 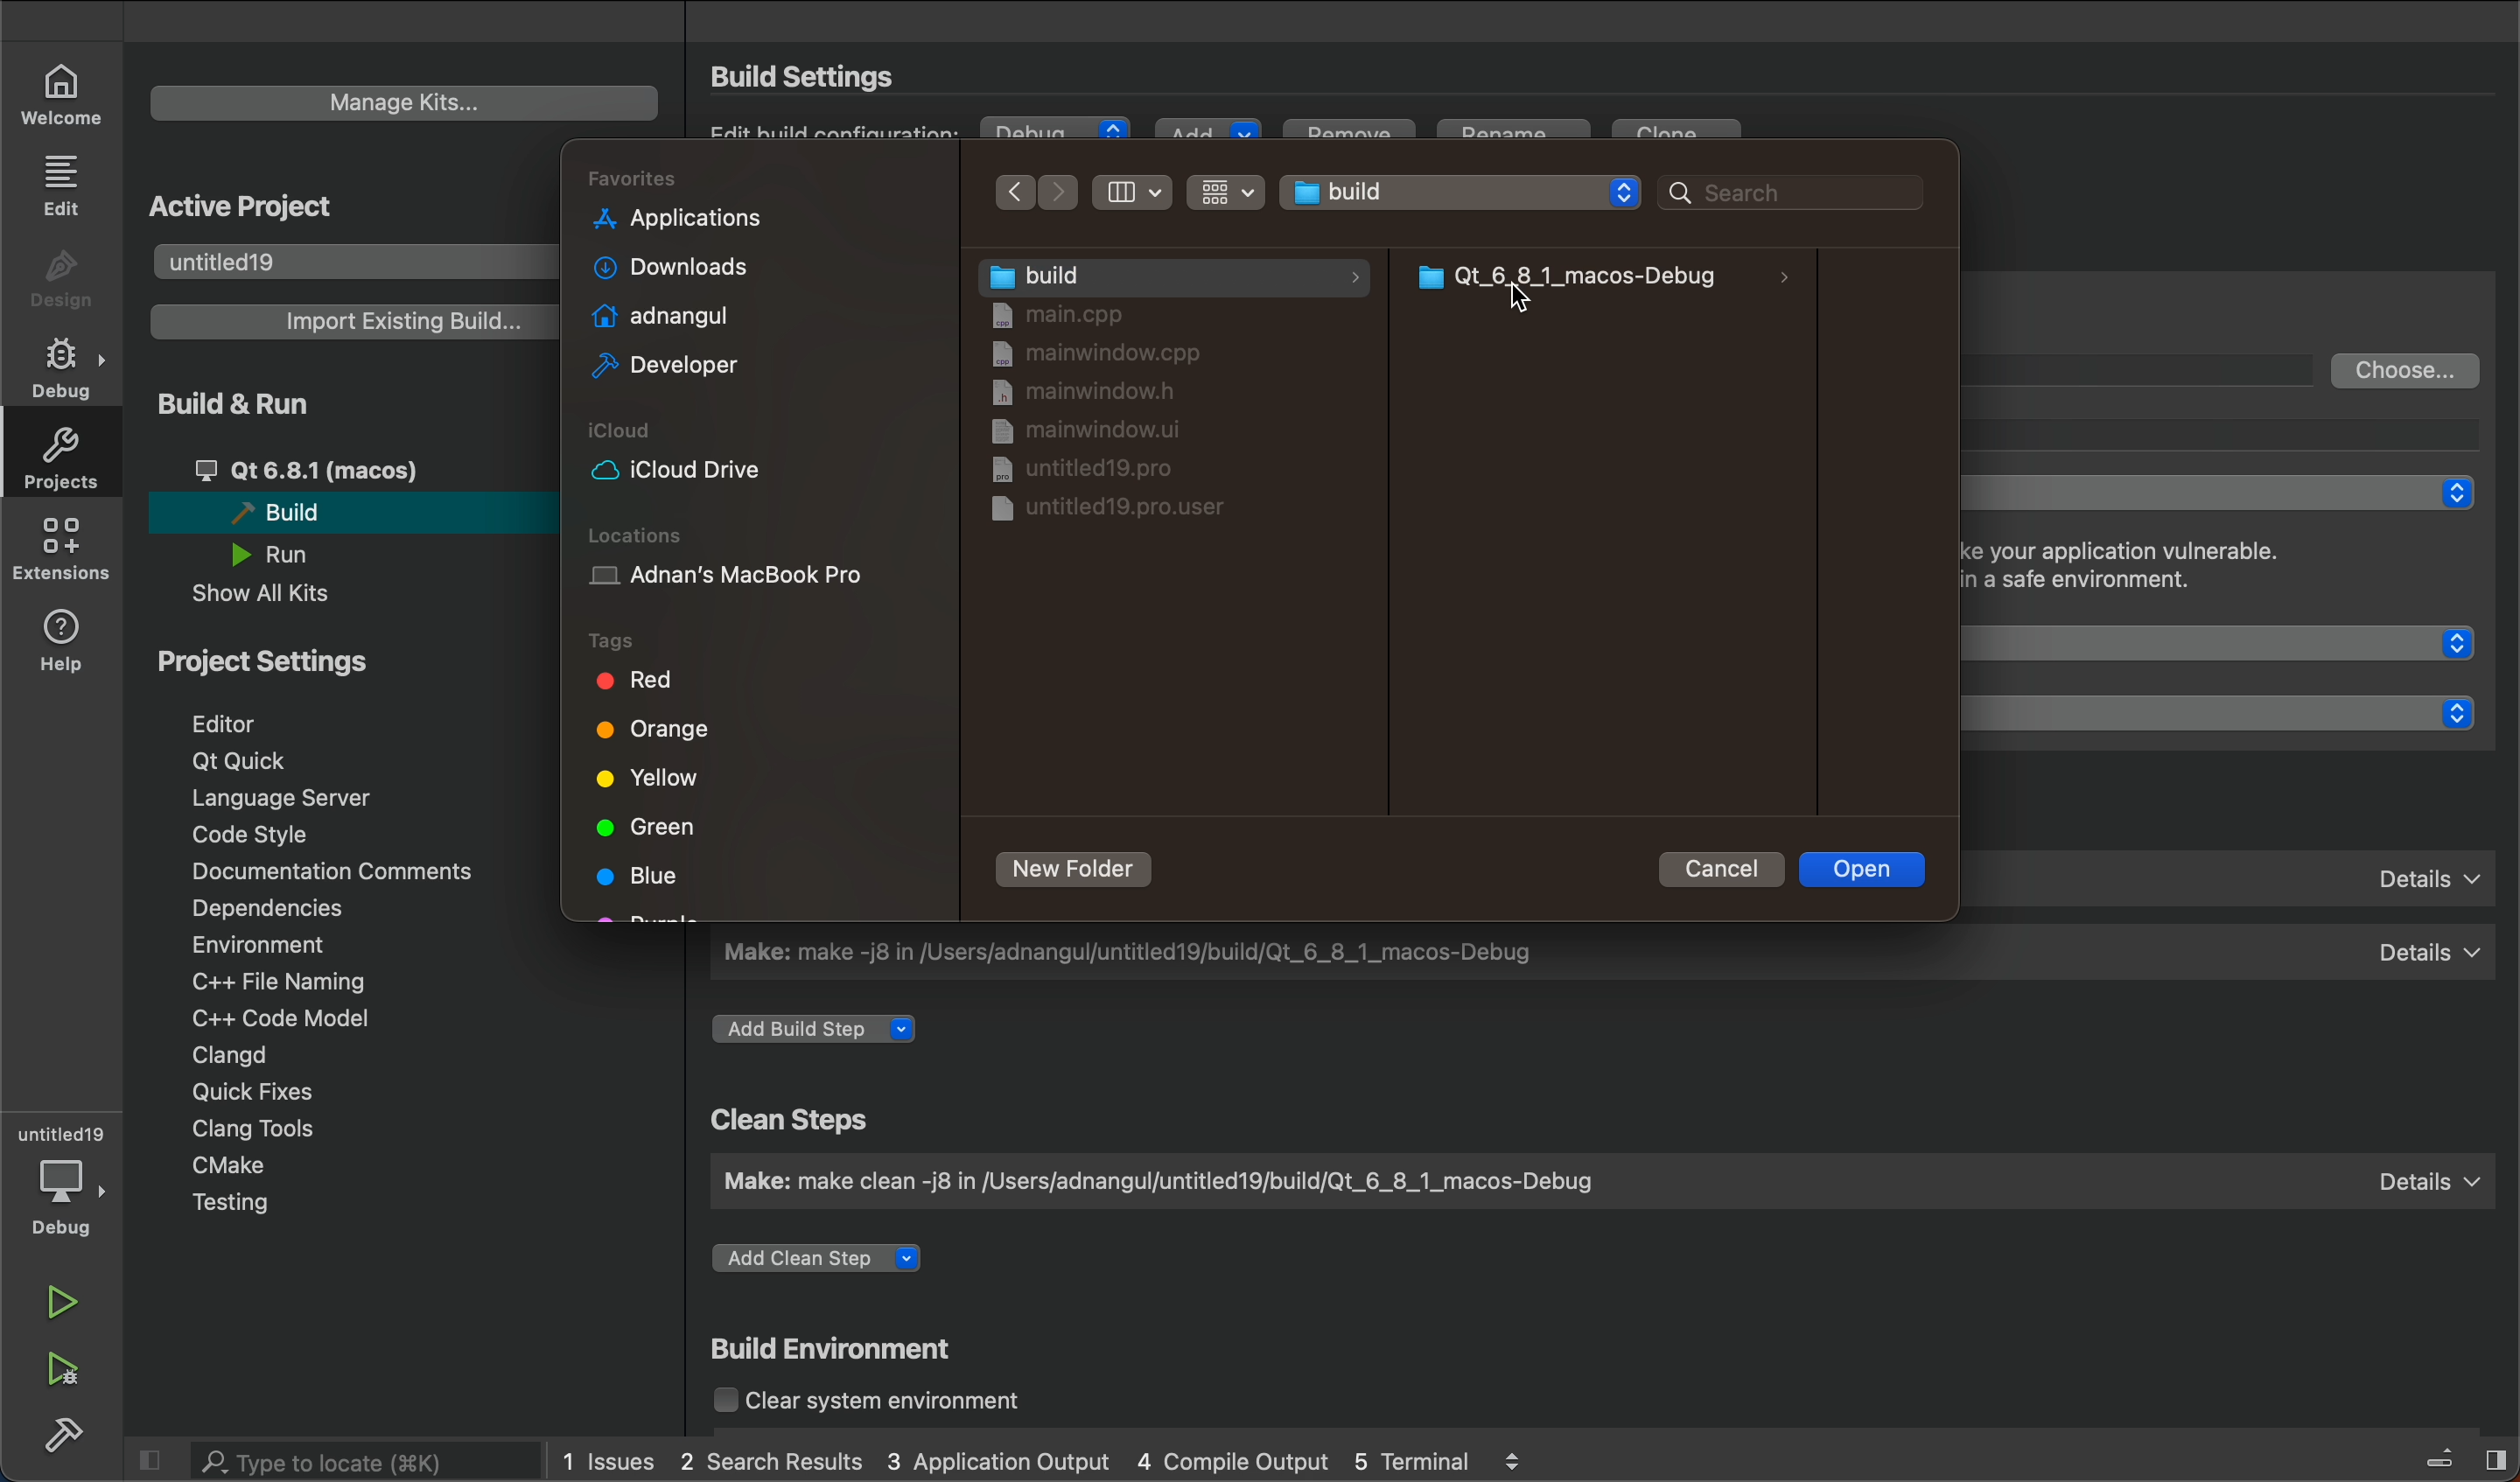 What do you see at coordinates (657, 637) in the screenshot?
I see `tags` at bounding box center [657, 637].